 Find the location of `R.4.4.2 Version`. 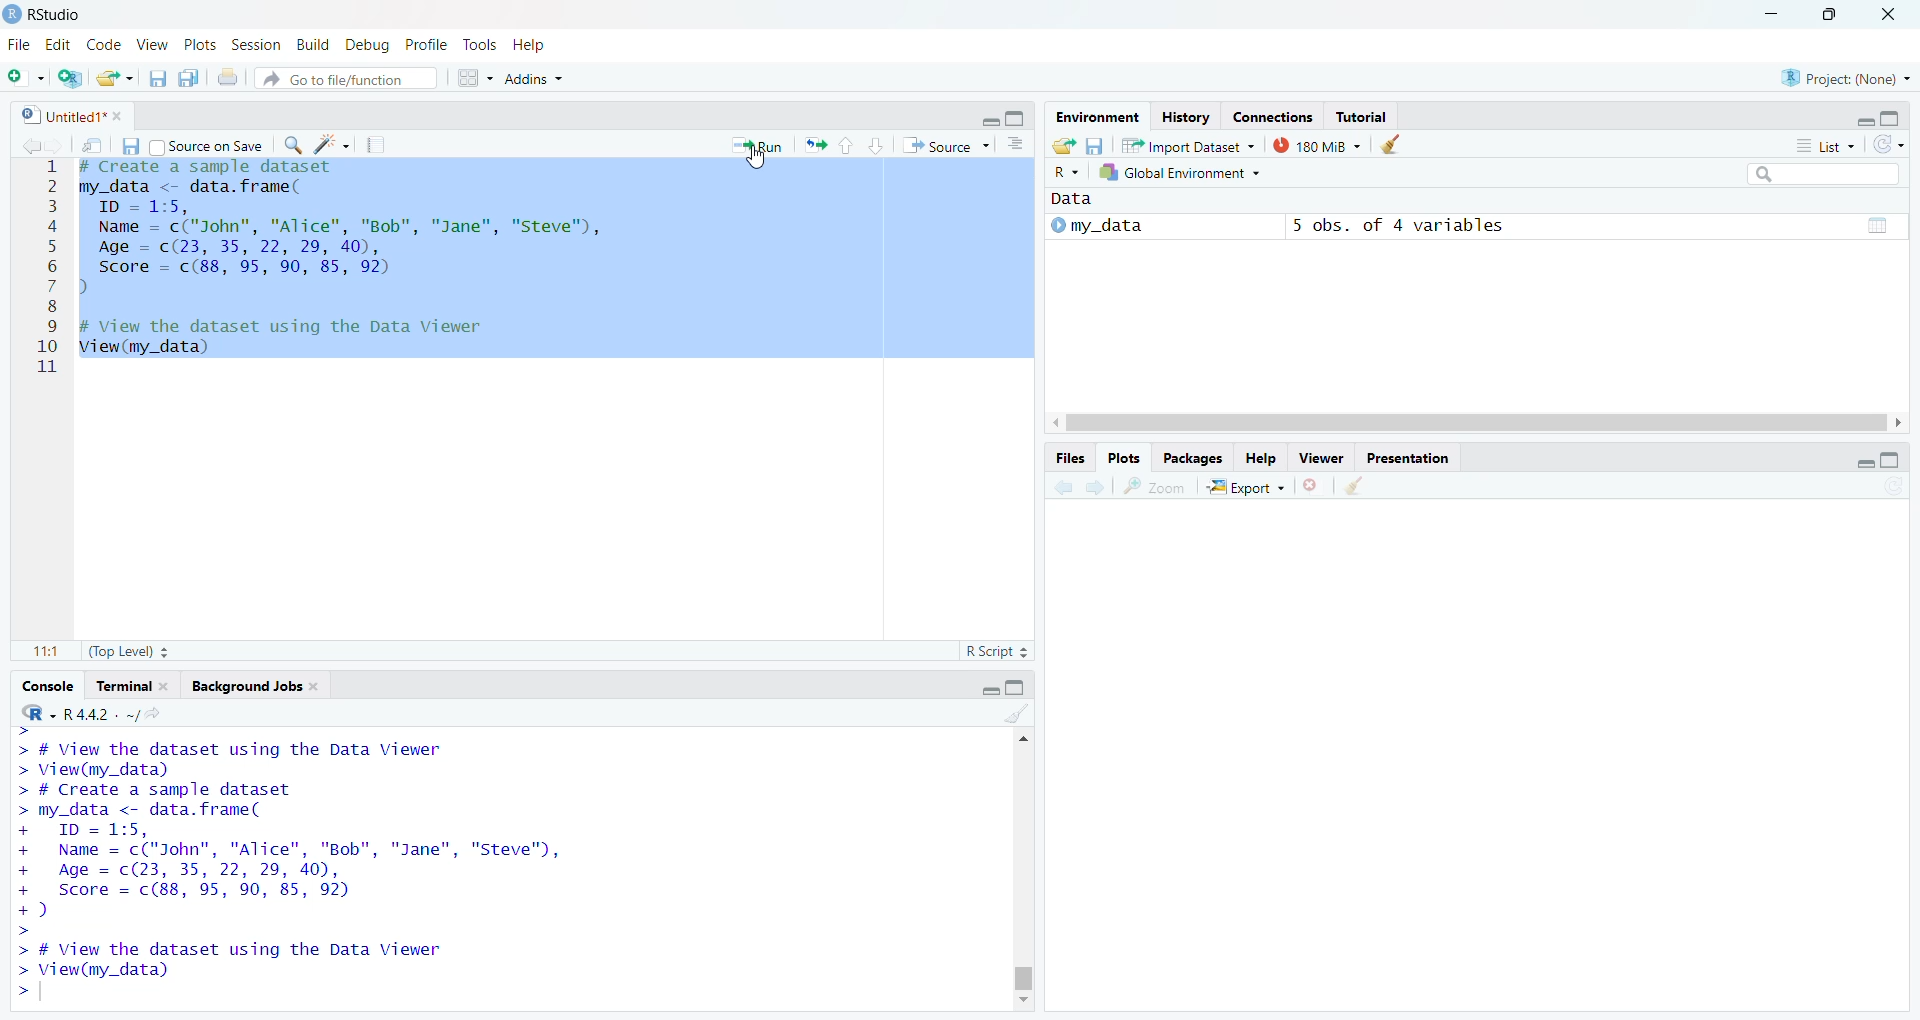

R.4.4.2 Version is located at coordinates (95, 712).